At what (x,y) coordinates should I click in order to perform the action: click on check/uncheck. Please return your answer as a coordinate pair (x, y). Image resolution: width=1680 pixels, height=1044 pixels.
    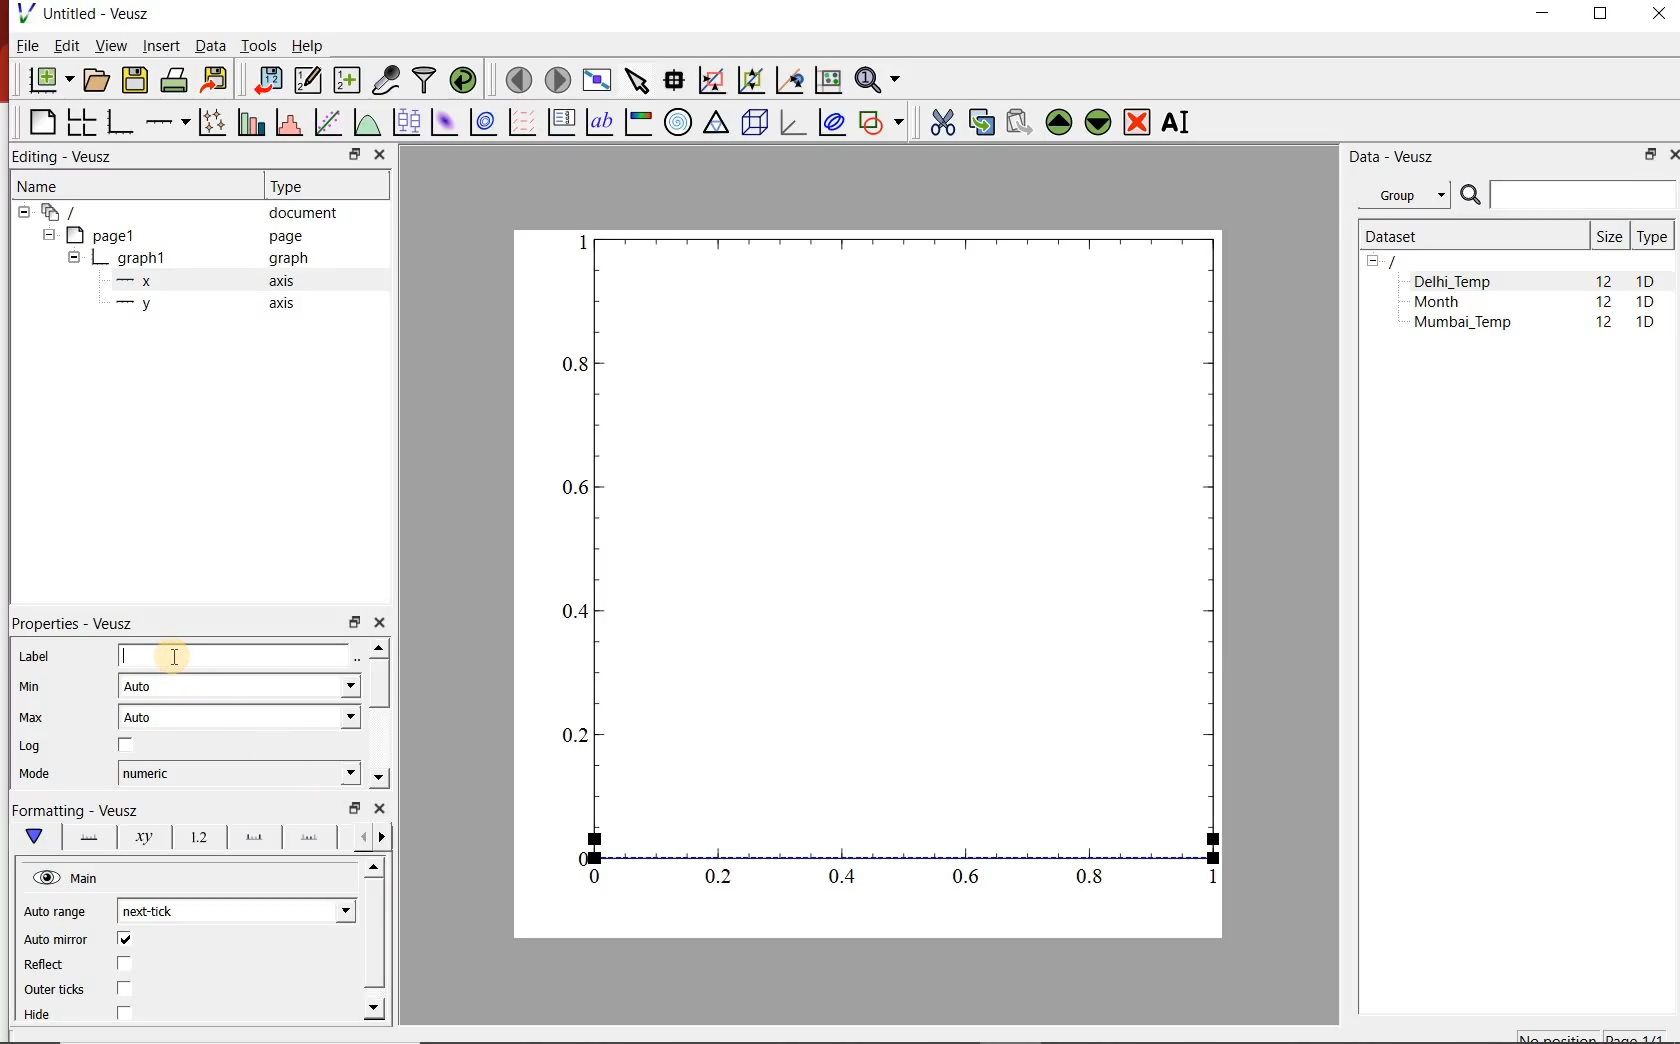
    Looking at the image, I should click on (125, 965).